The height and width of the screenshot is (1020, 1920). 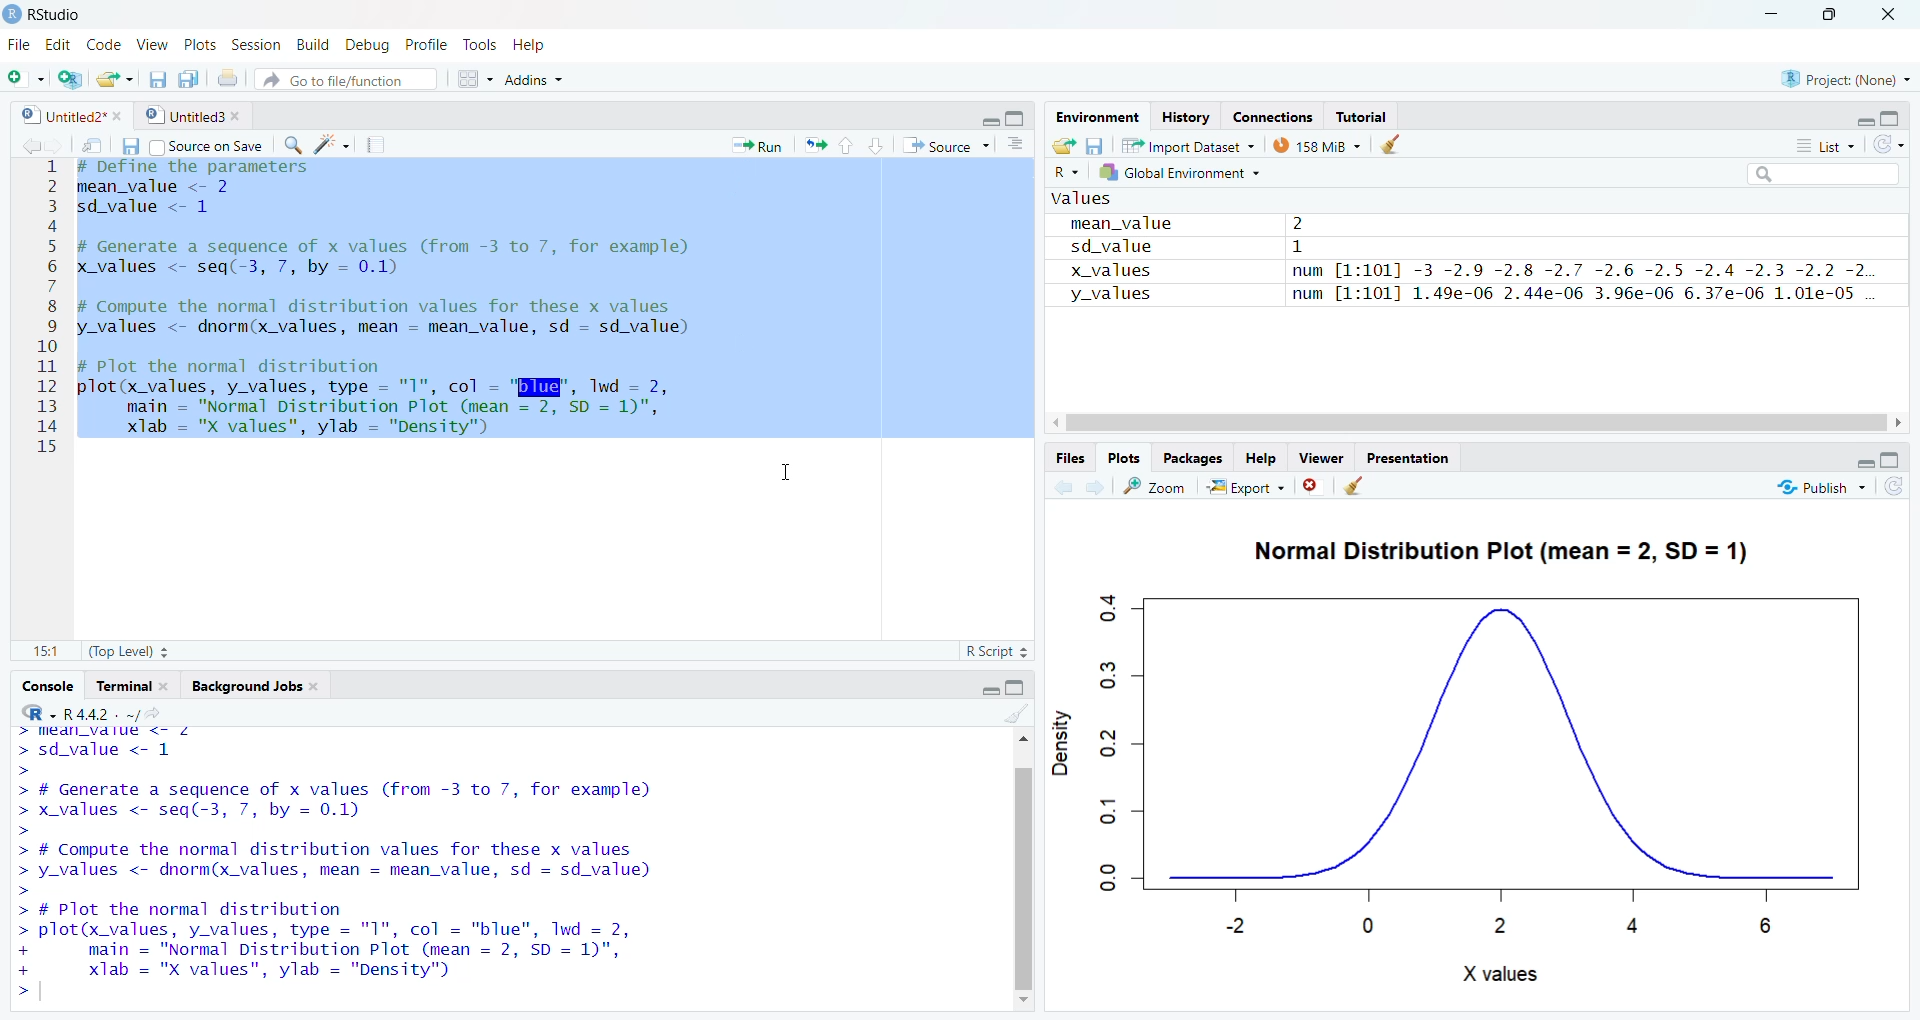 I want to click on remove current viewer, so click(x=1312, y=485).